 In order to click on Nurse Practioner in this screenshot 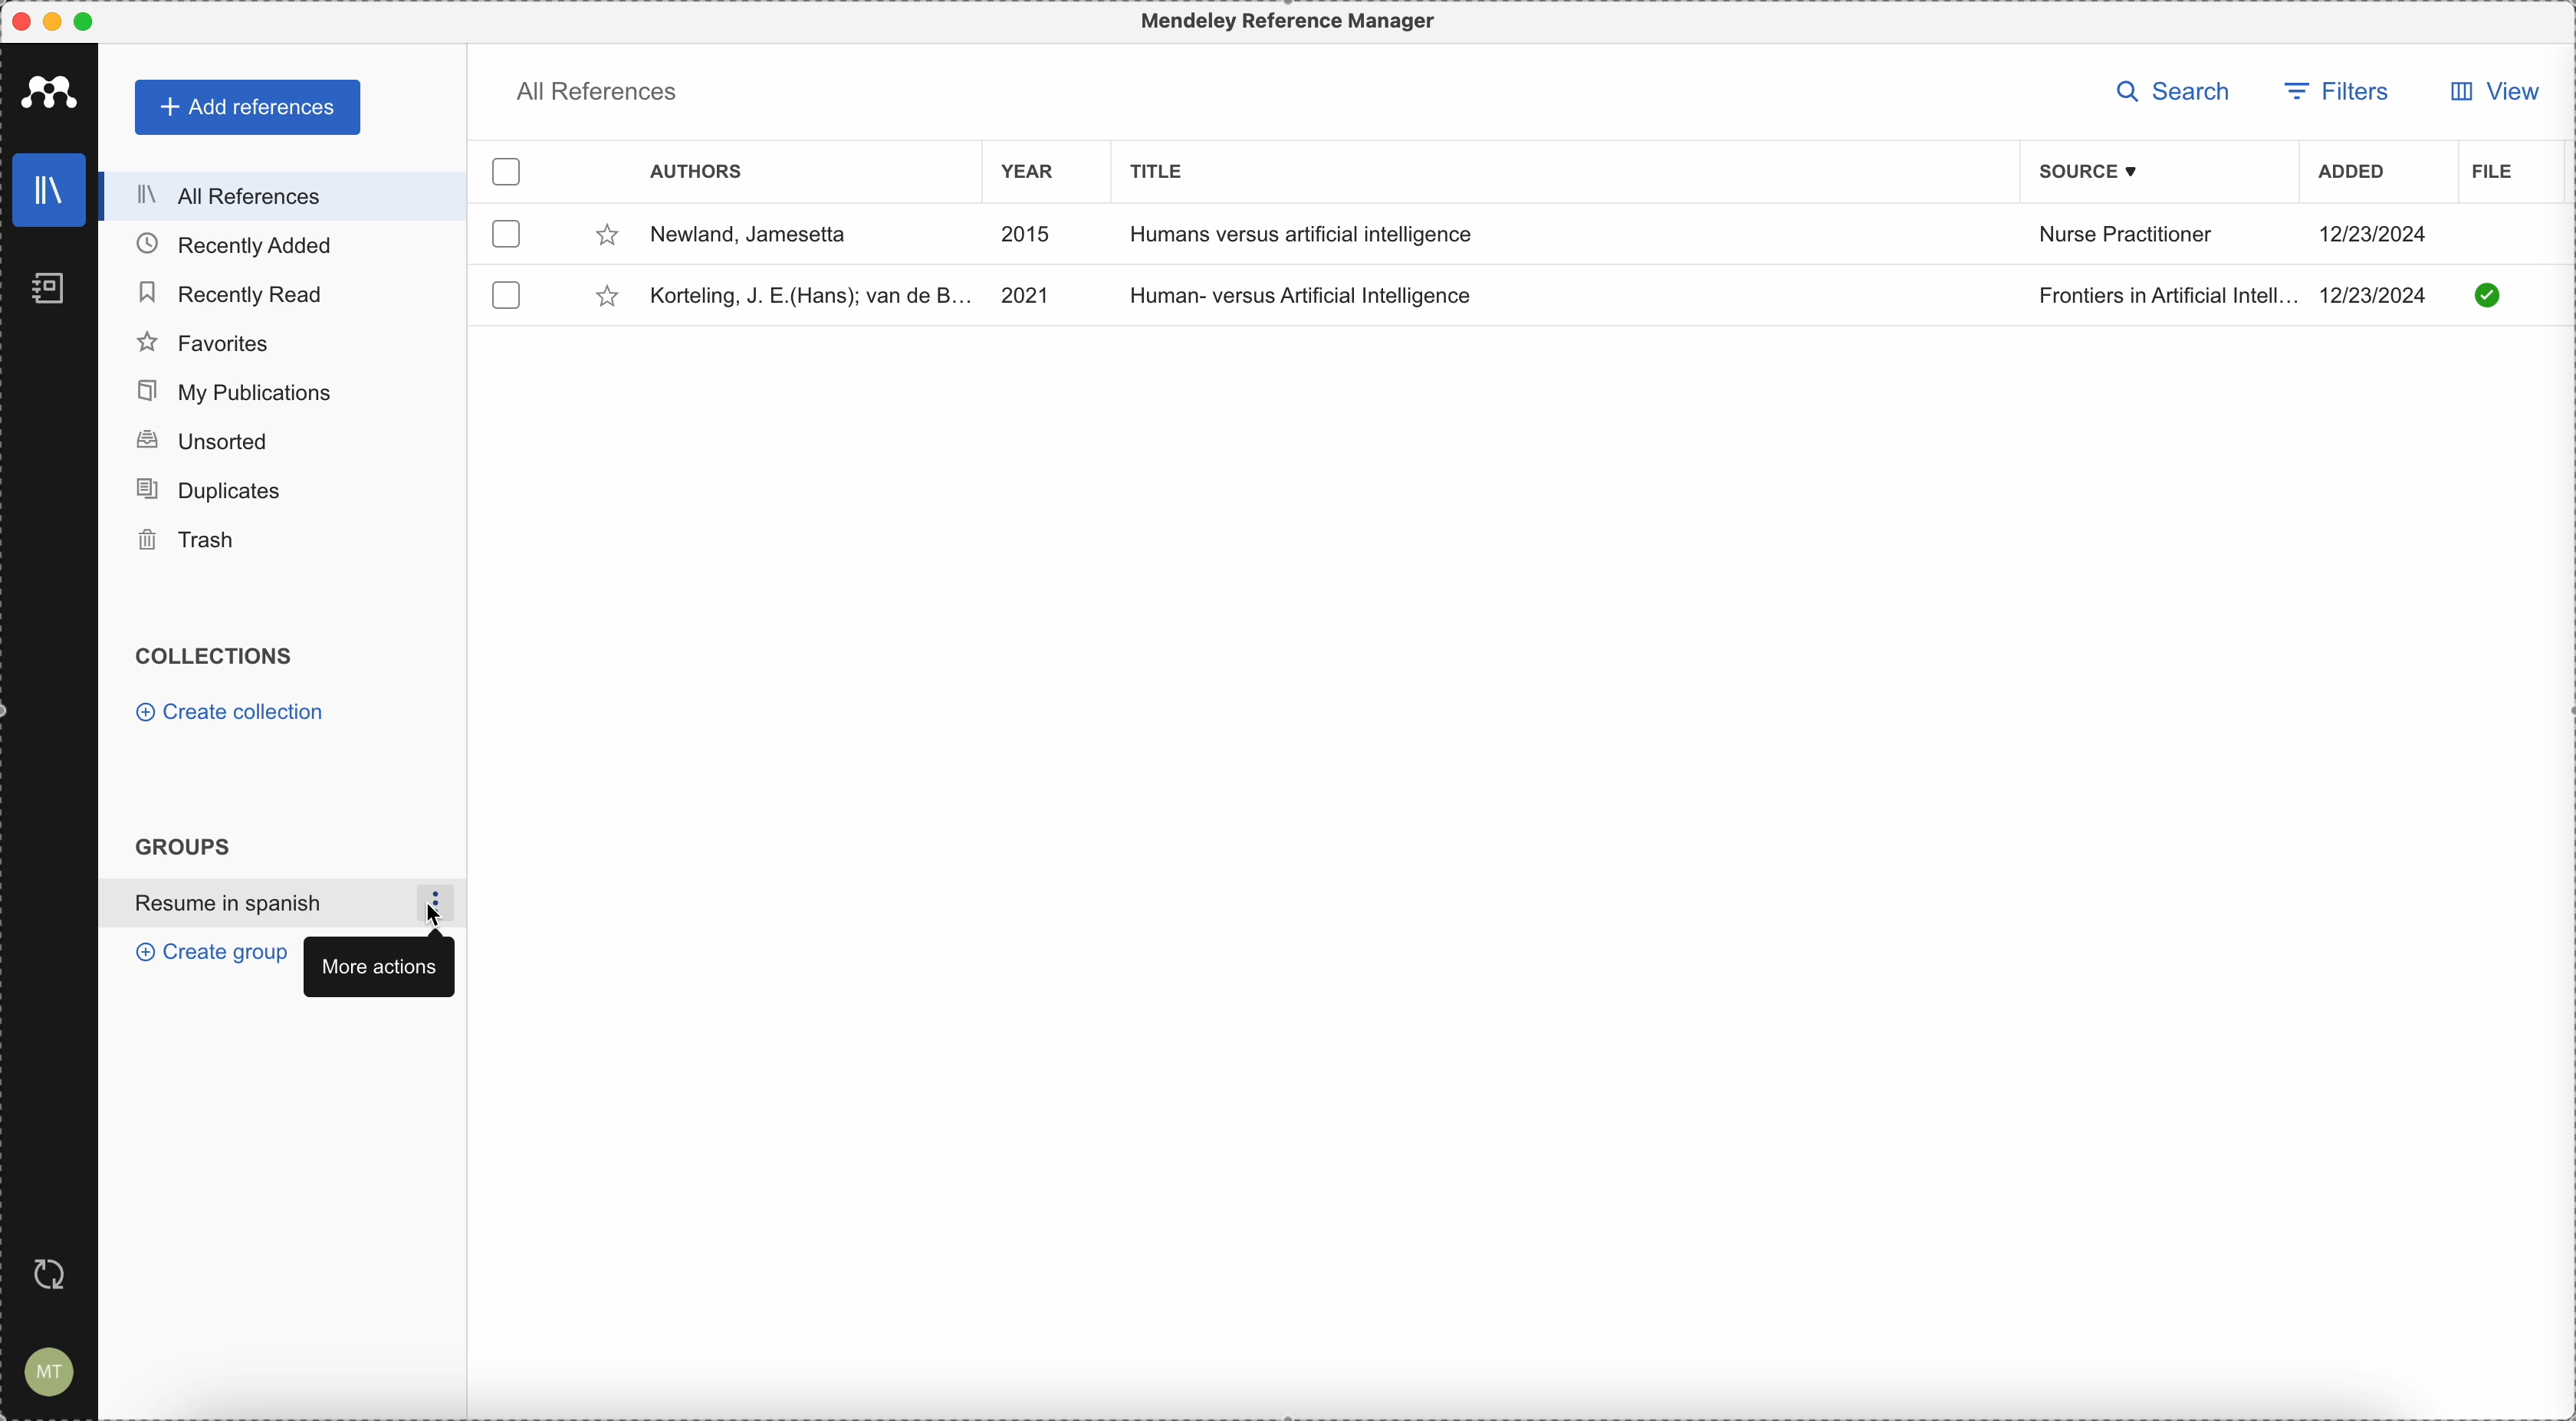, I will do `click(2126, 238)`.